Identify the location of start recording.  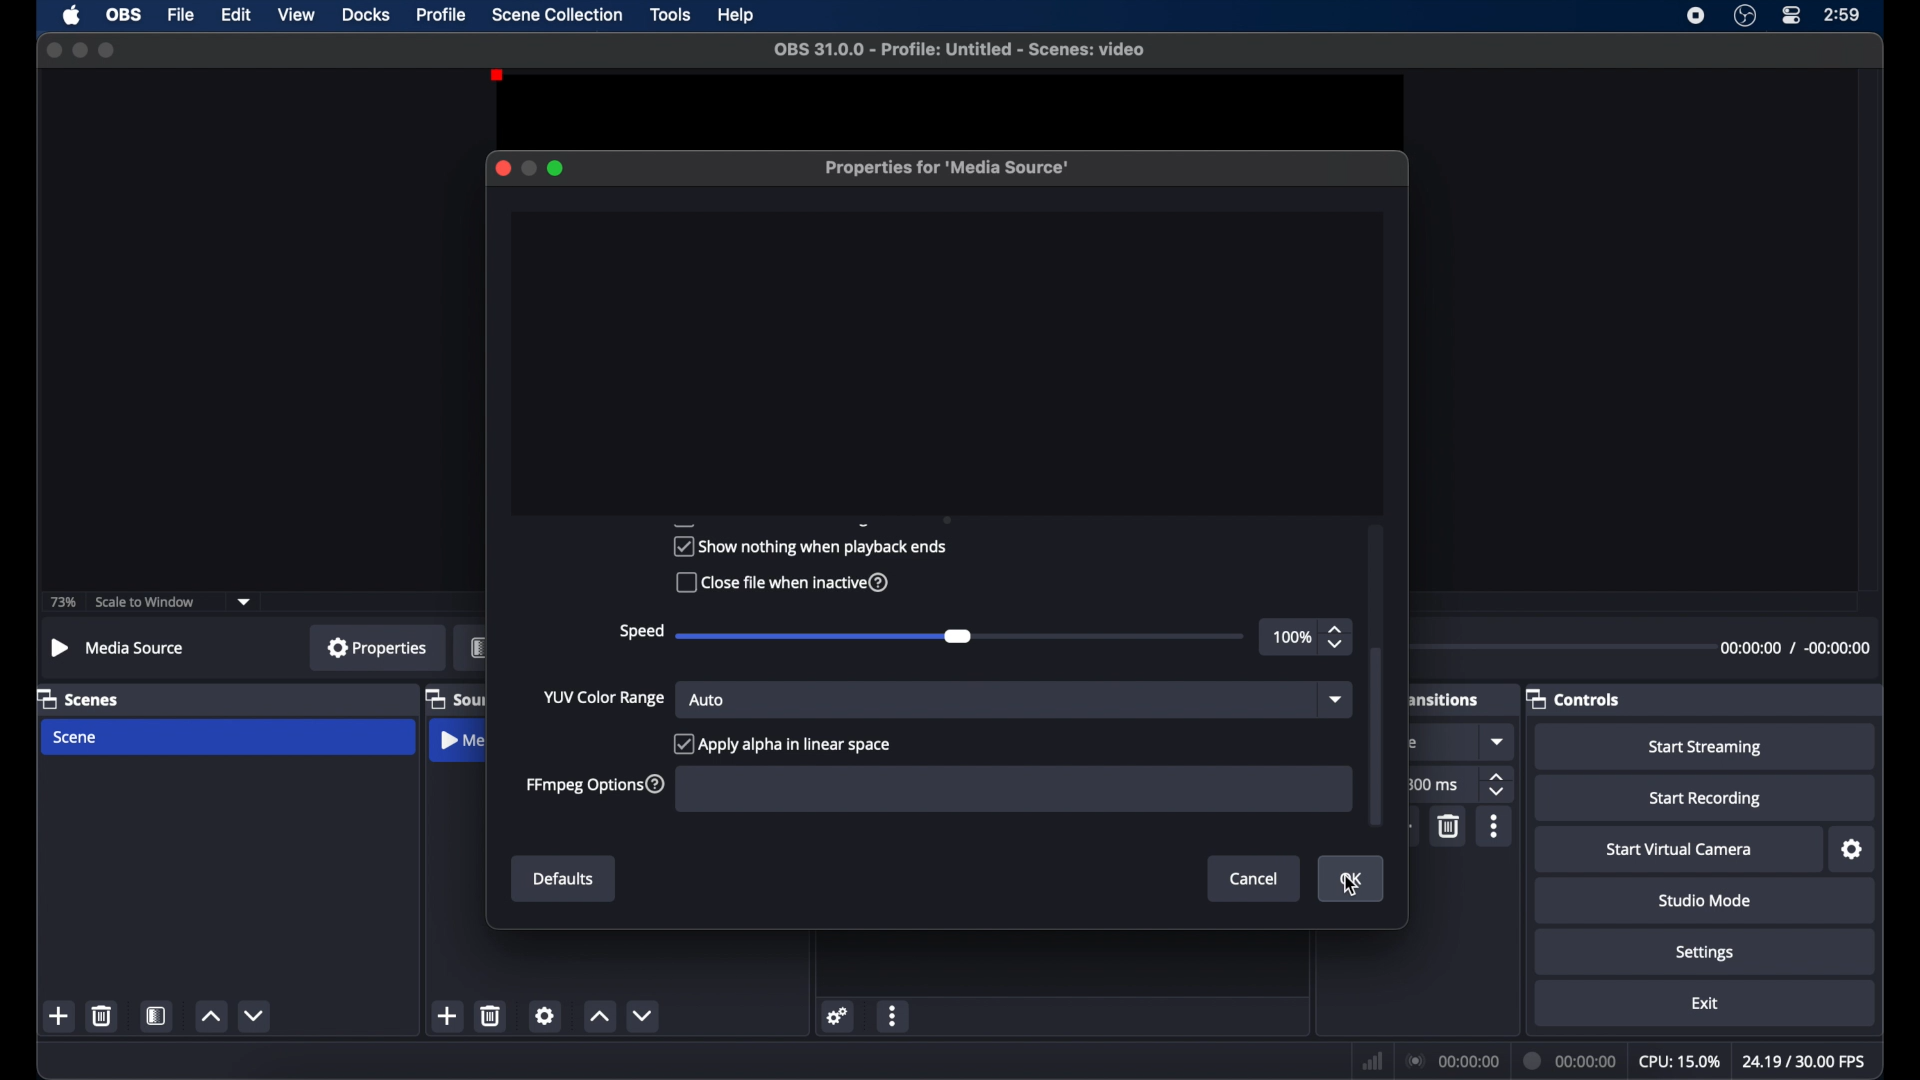
(1705, 799).